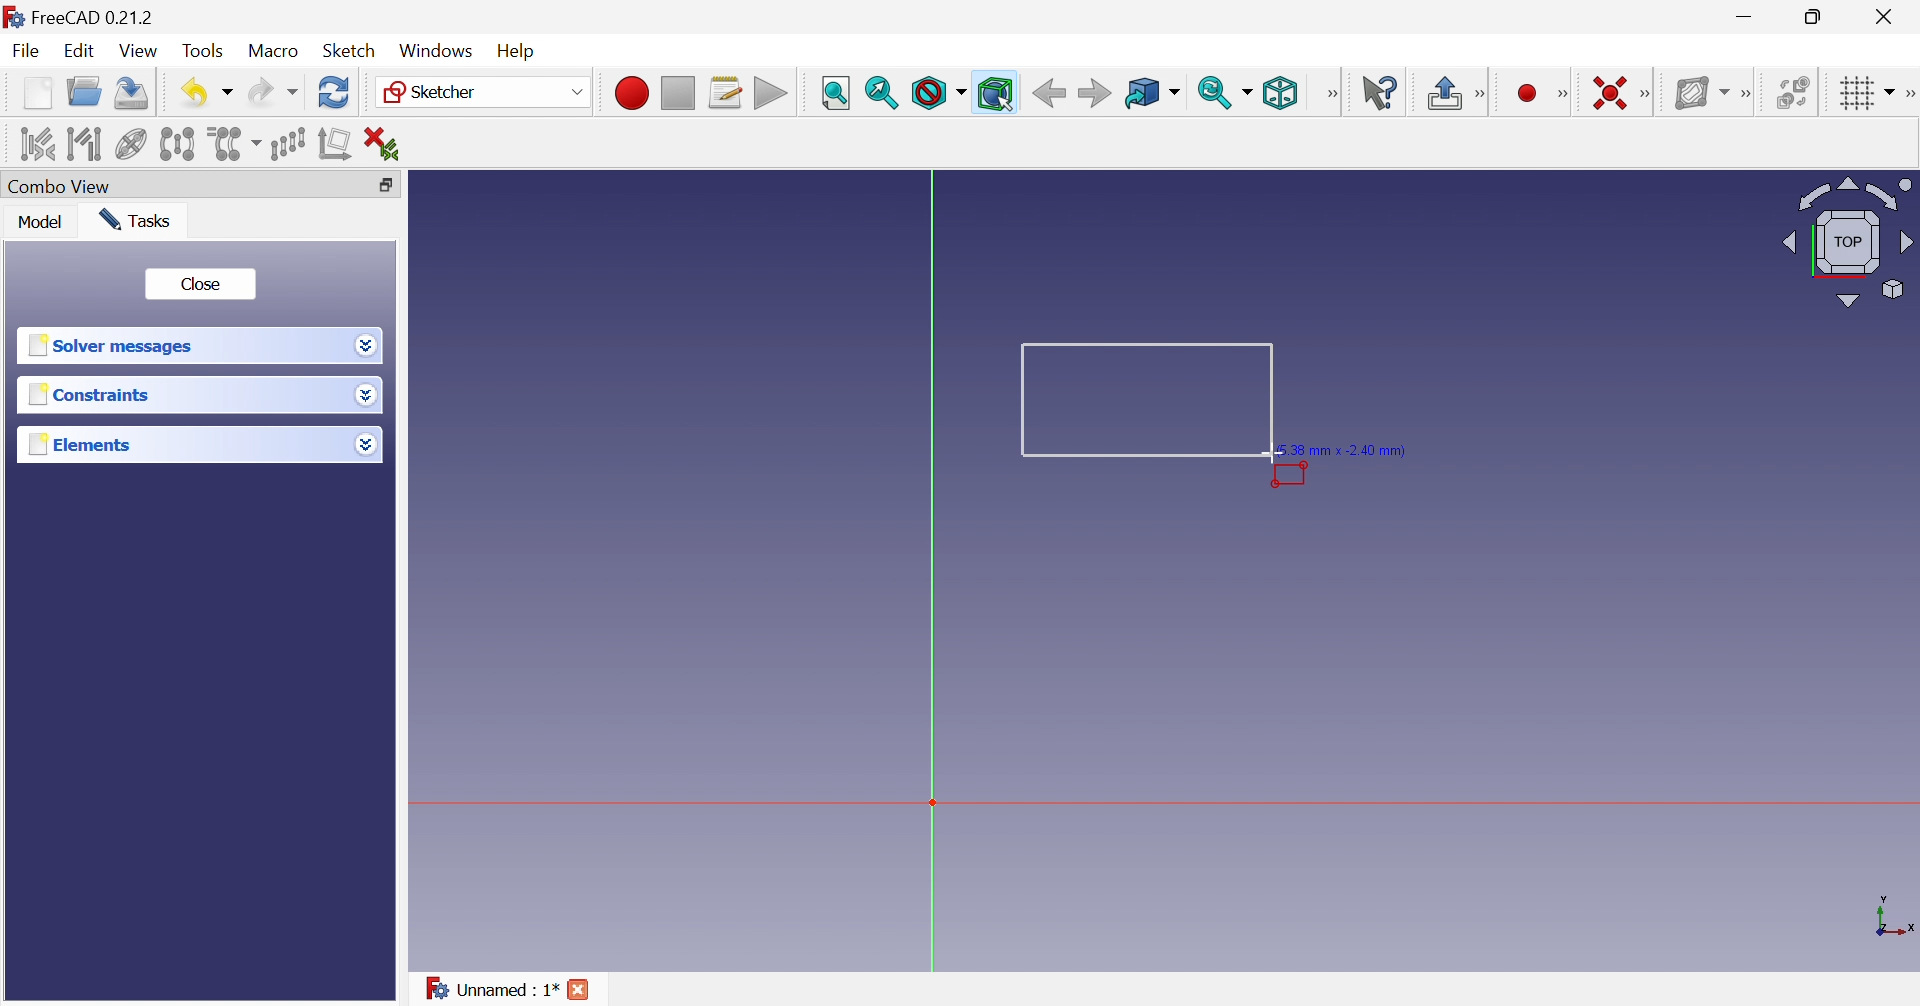 Image resolution: width=1920 pixels, height=1006 pixels. Describe the element at coordinates (85, 92) in the screenshot. I see `Open` at that location.